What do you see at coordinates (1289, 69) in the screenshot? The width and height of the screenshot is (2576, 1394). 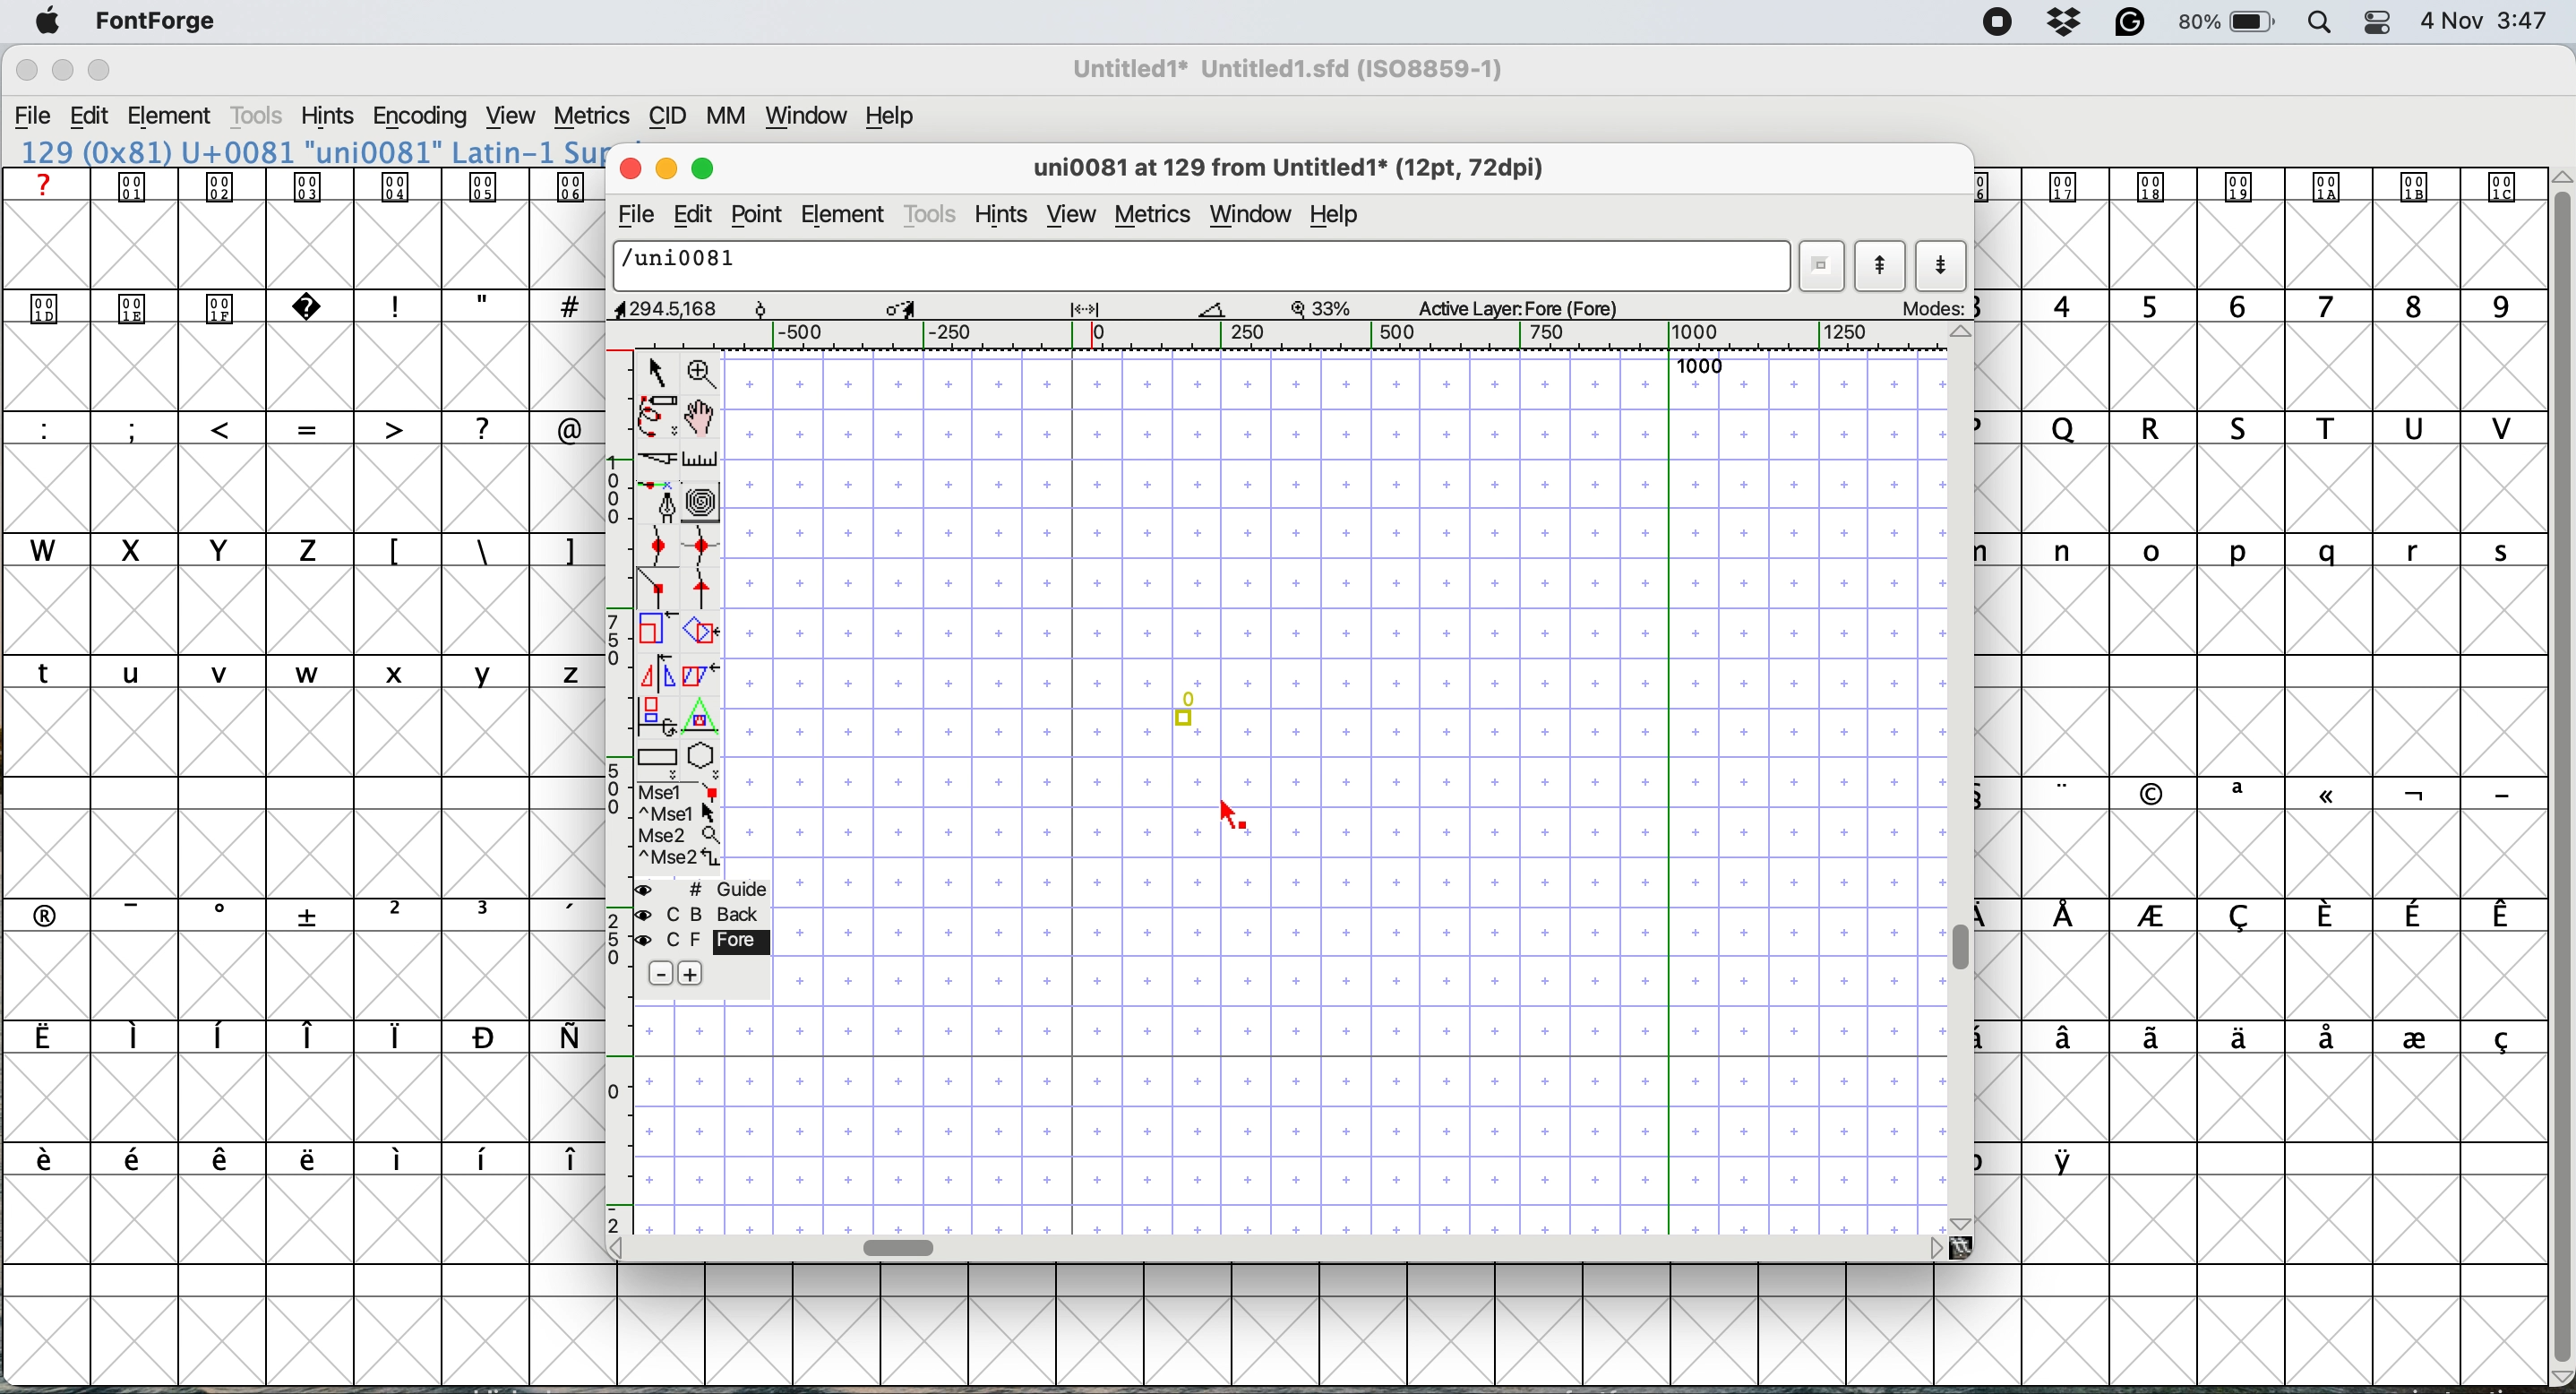 I see `Untitled1* Untitled1.sfd (ISO8859-1)` at bounding box center [1289, 69].